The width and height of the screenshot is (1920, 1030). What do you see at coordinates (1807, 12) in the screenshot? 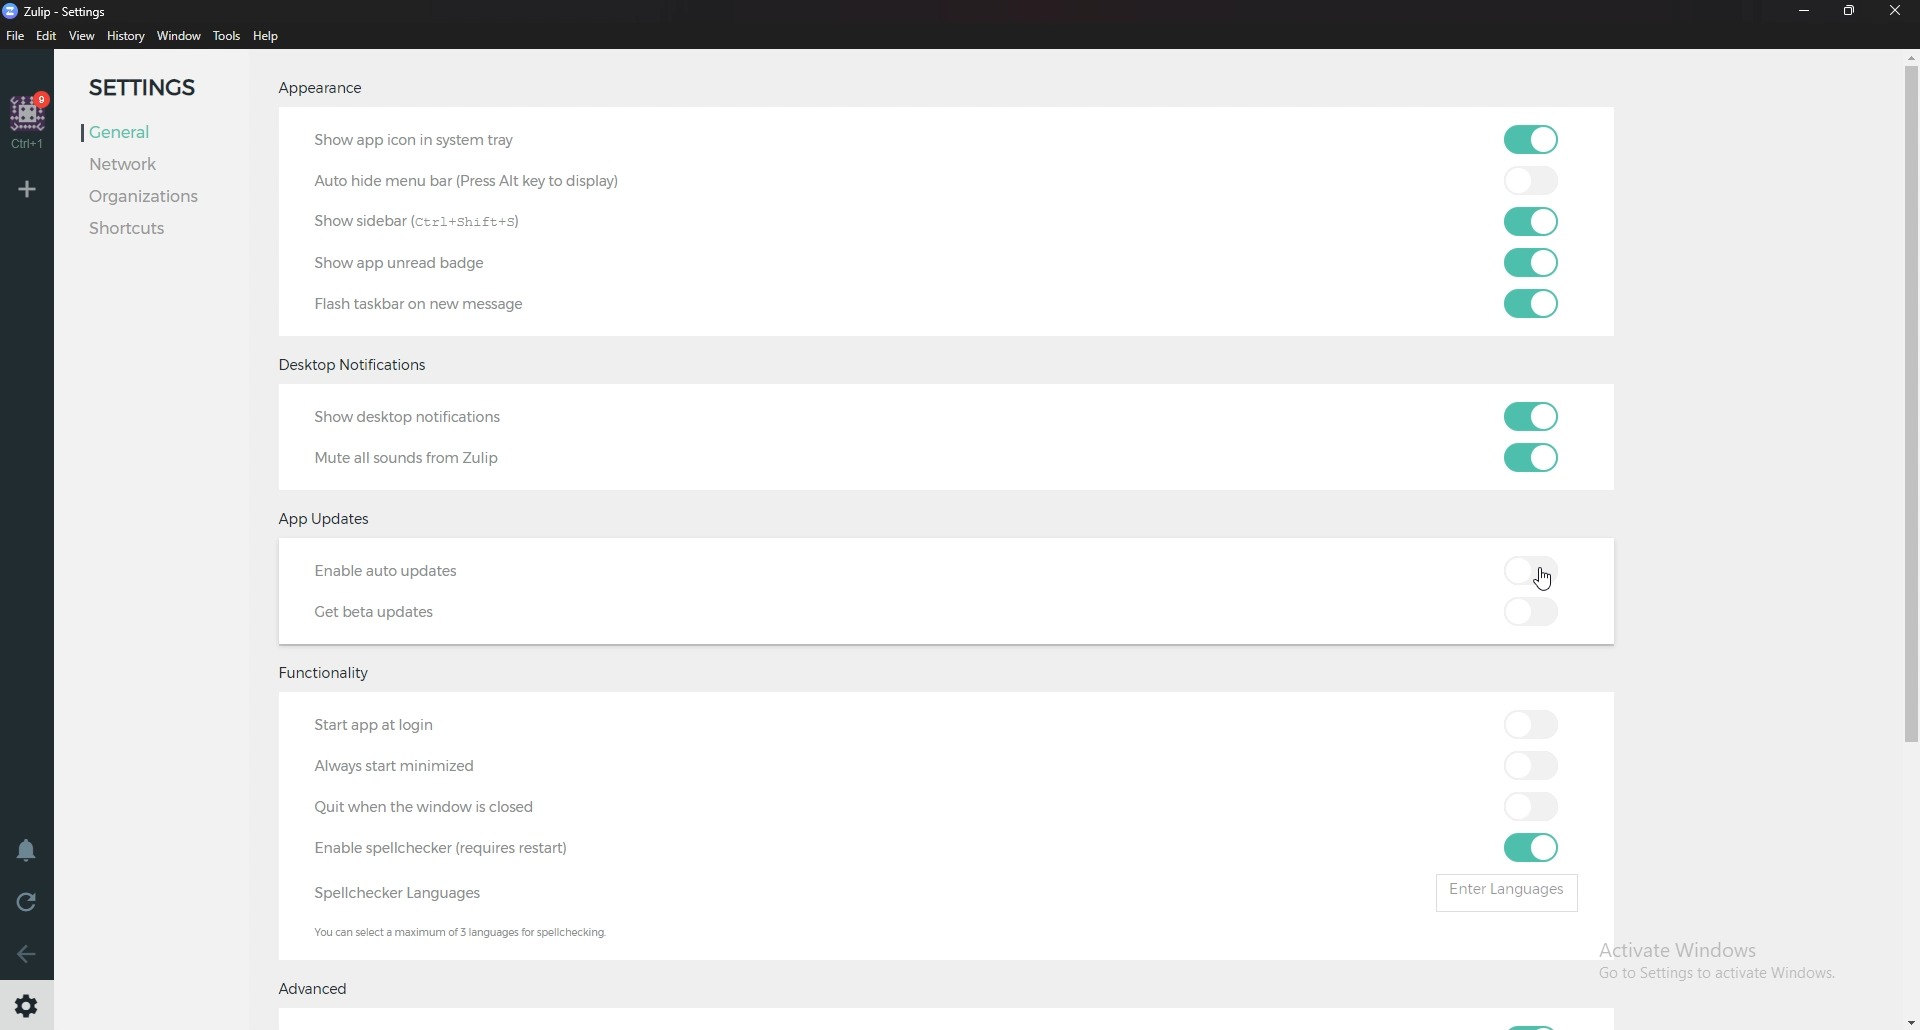
I see `Minimize` at bounding box center [1807, 12].